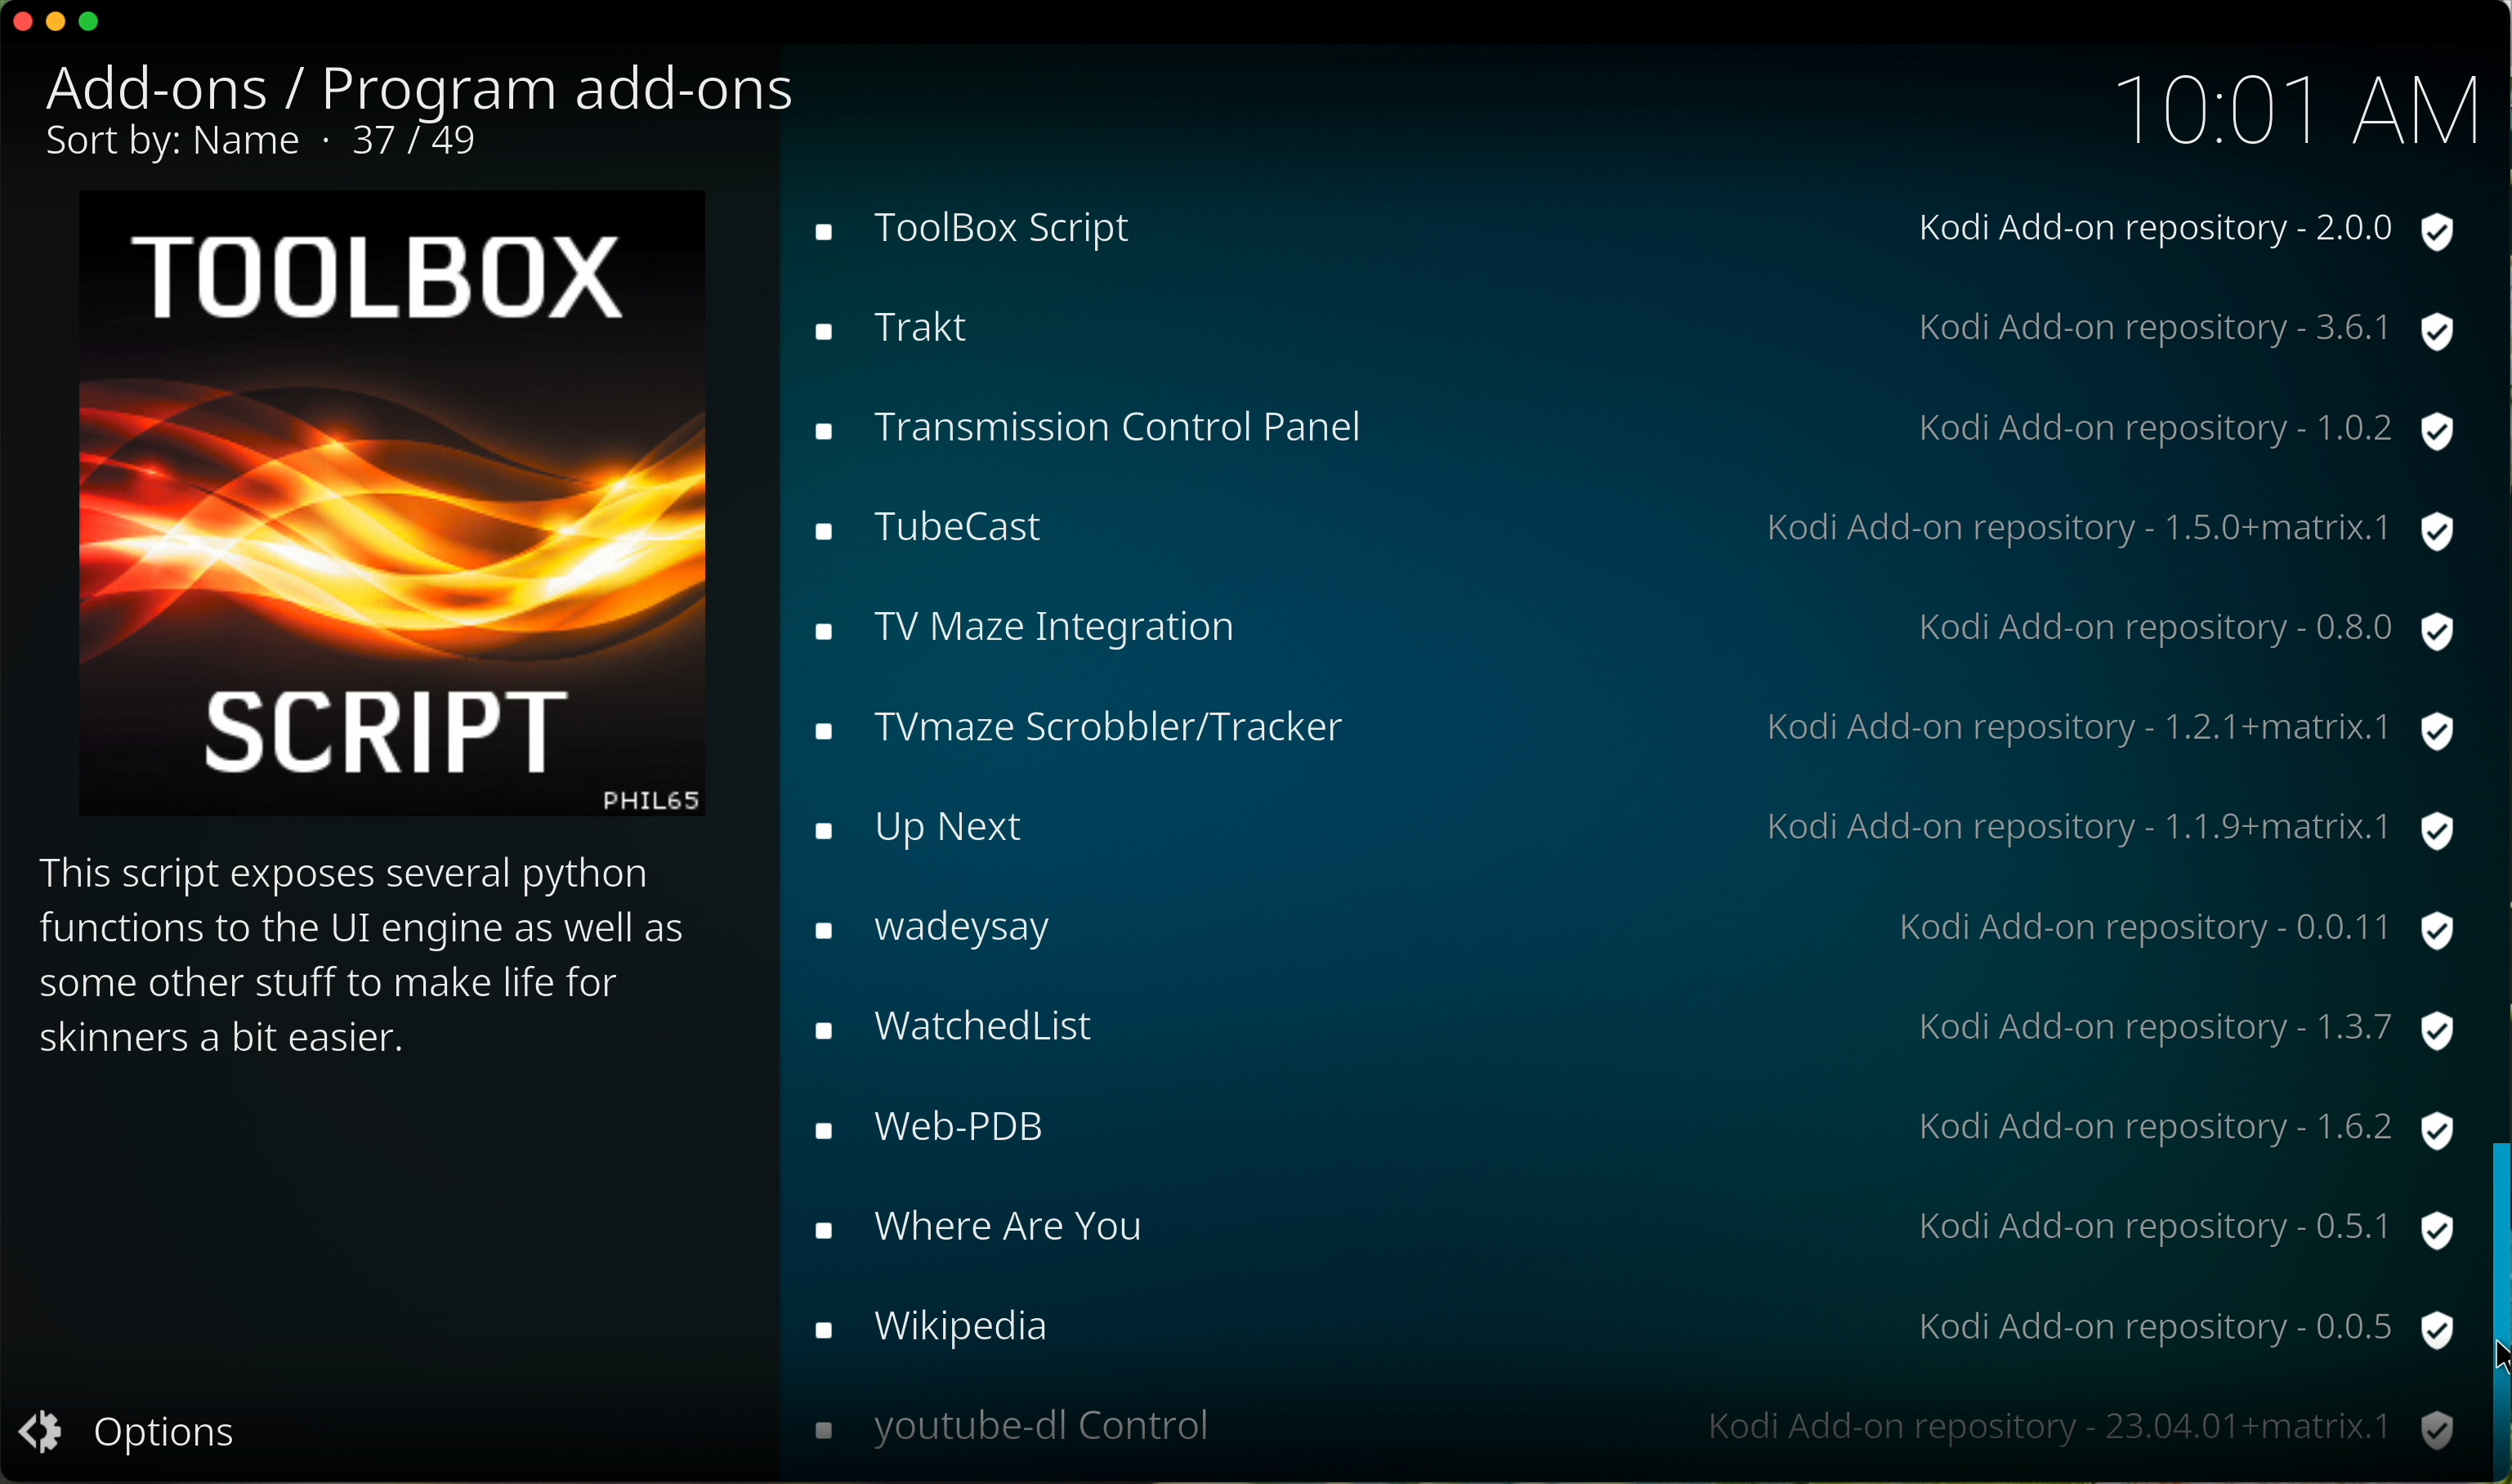 This screenshot has height=1484, width=2512. Describe the element at coordinates (1622, 725) in the screenshot. I see `tvmaze scrobbler/tracker` at that location.